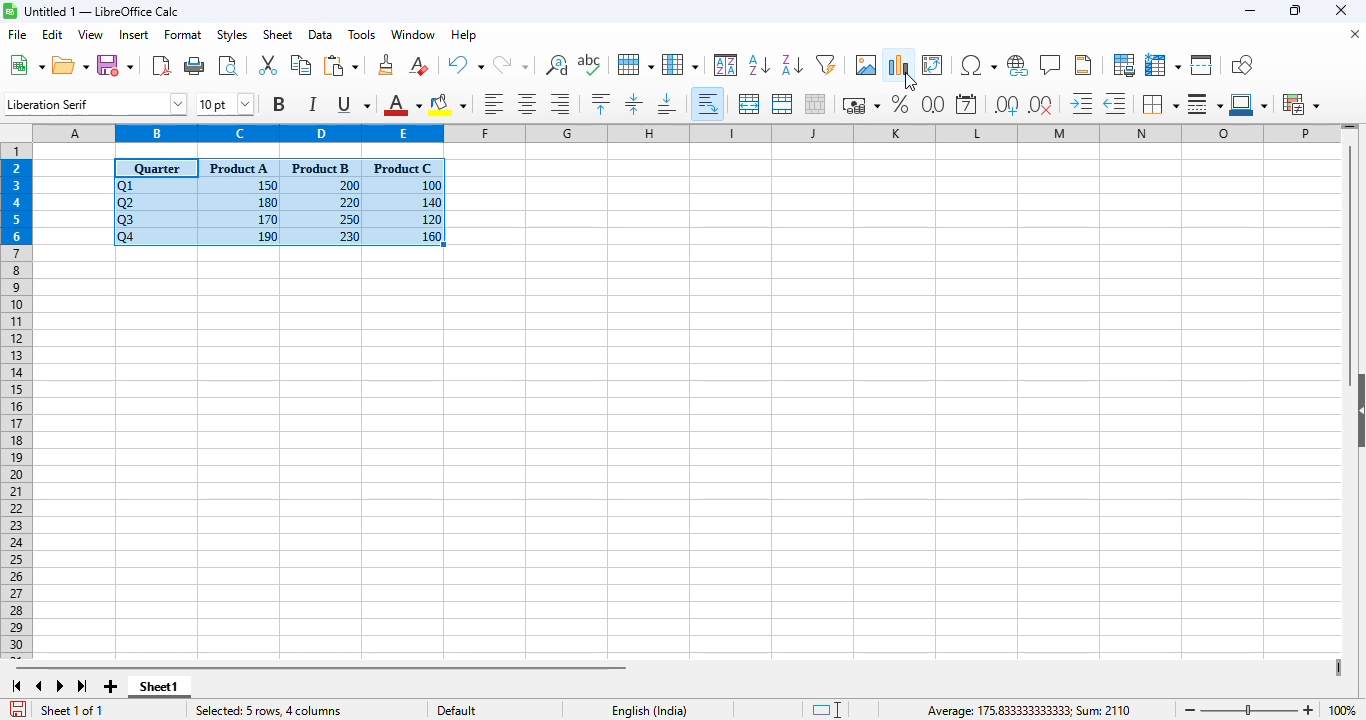  I want to click on underline, so click(352, 104).